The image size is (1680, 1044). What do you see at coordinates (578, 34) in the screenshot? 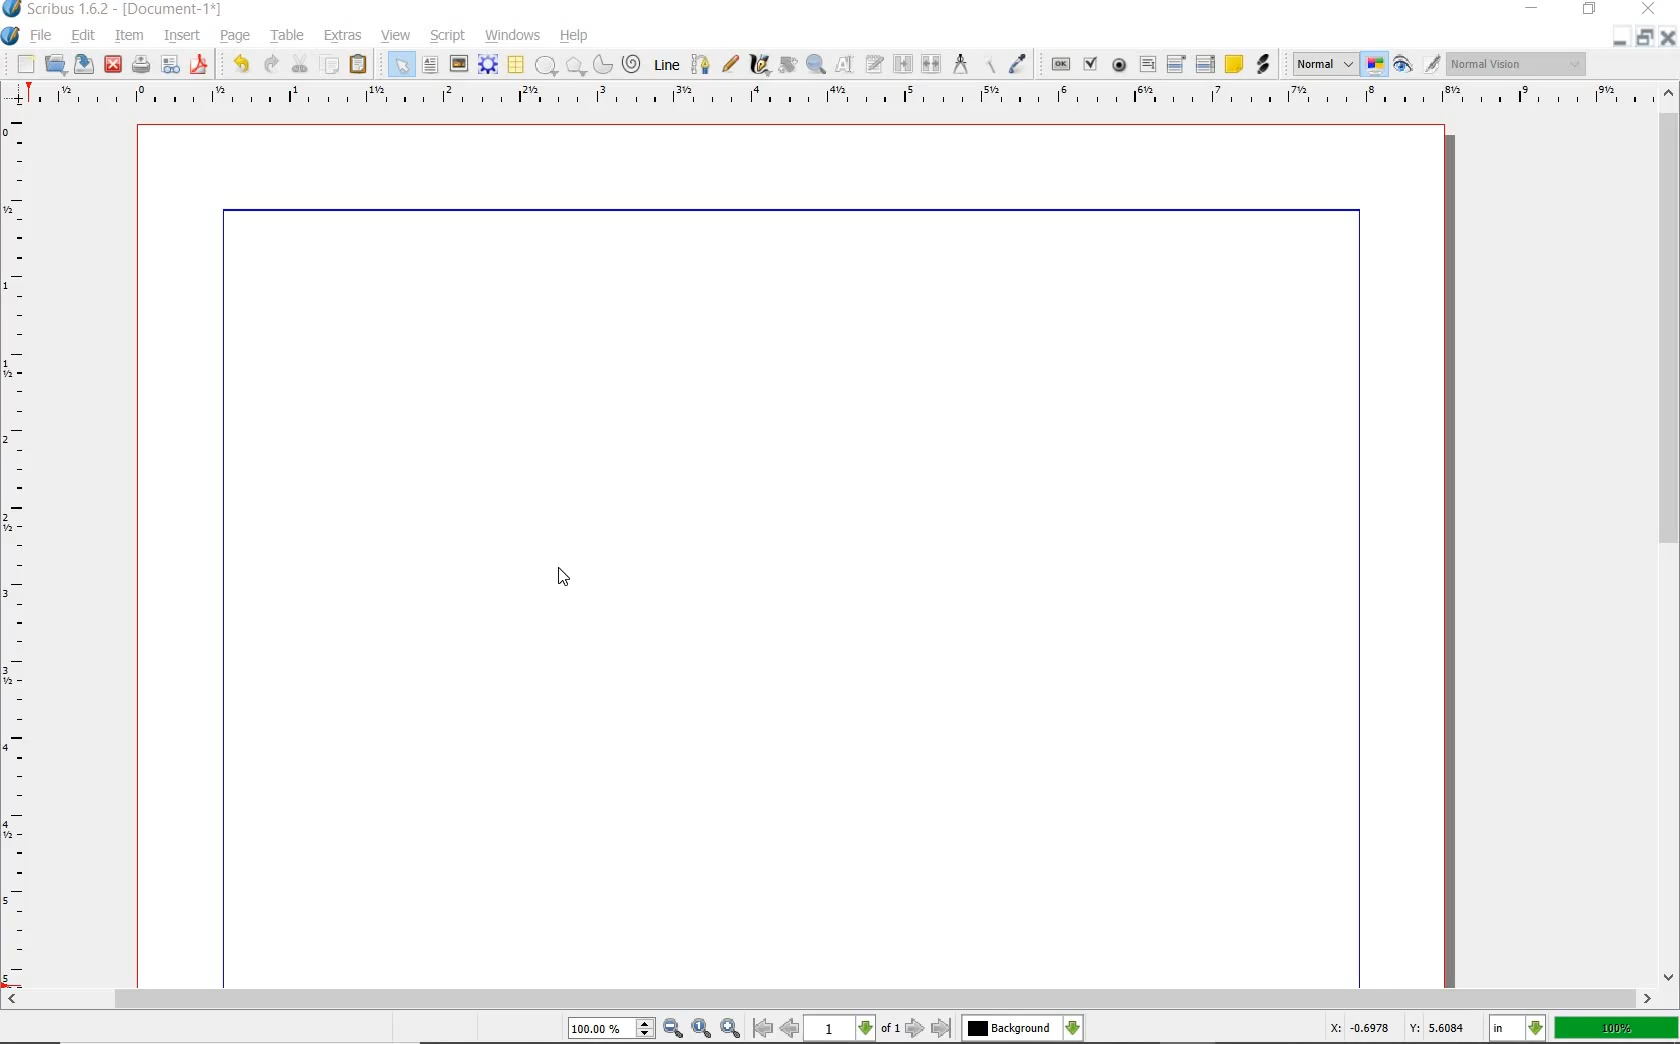
I see `HELP` at bounding box center [578, 34].